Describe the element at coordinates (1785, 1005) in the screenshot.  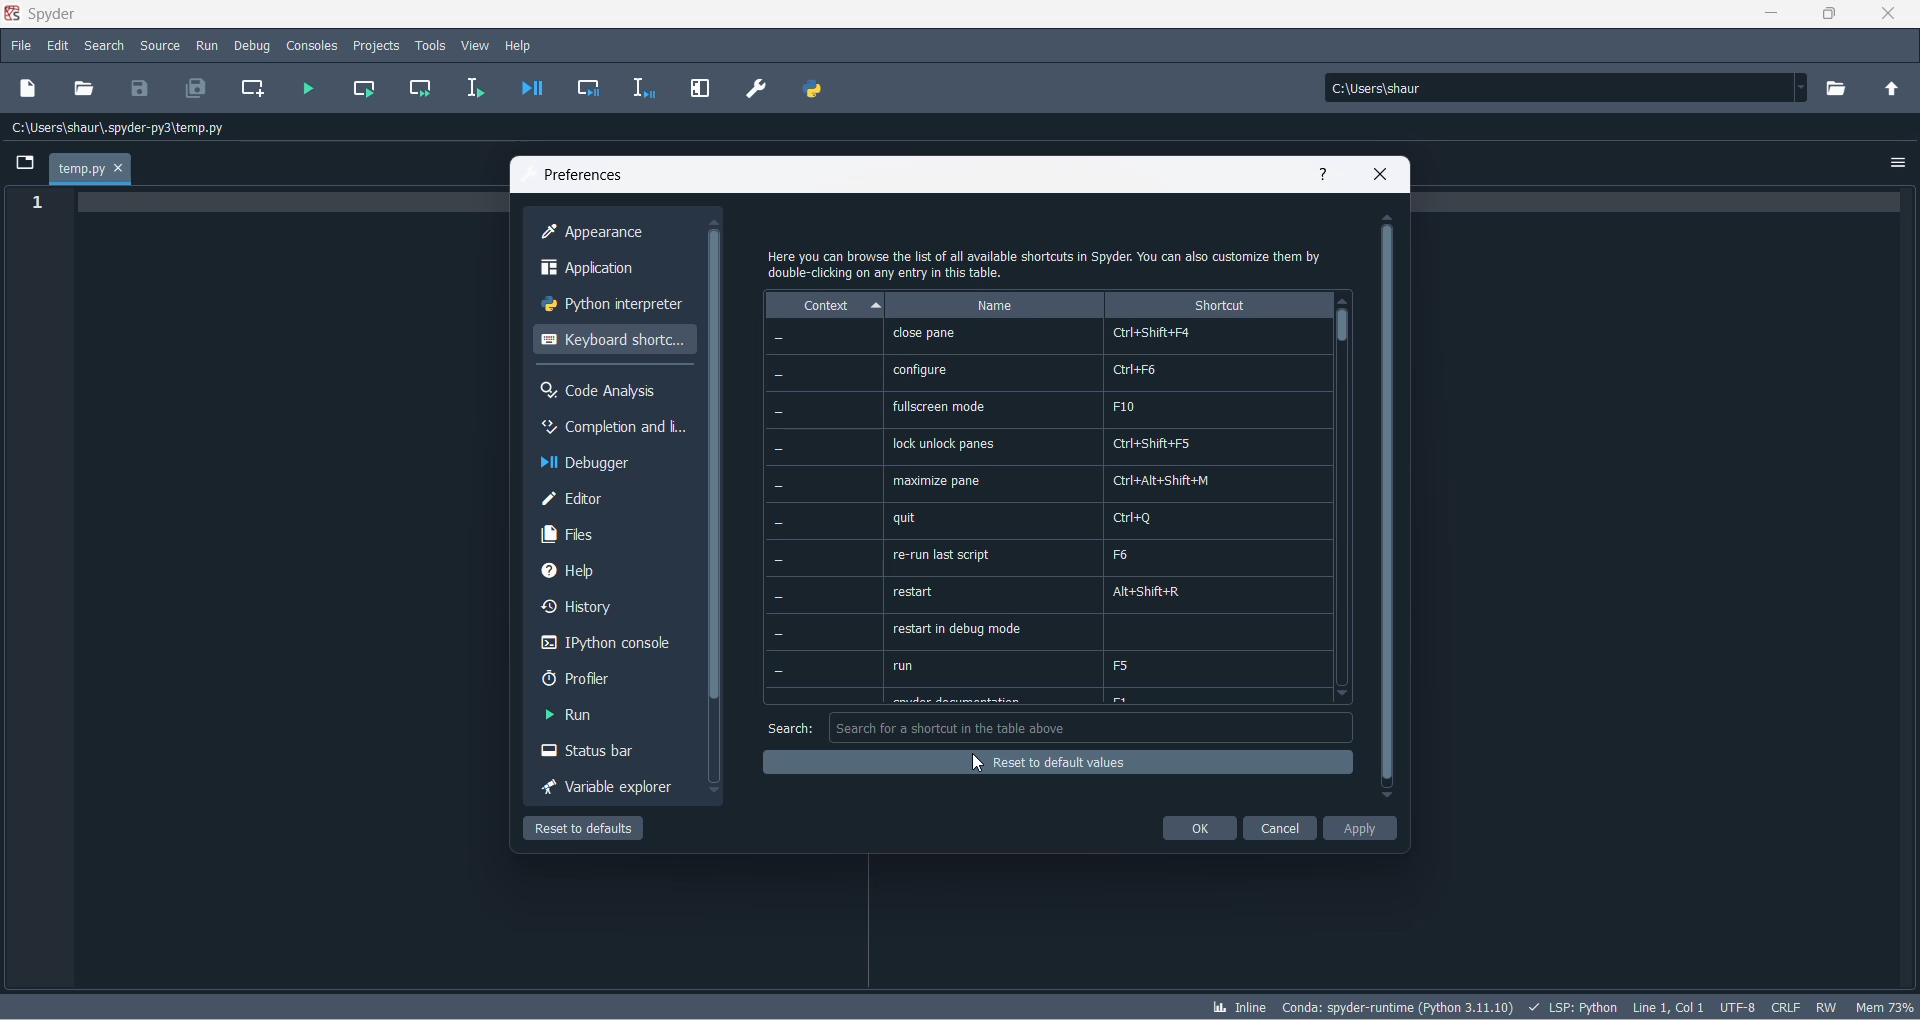
I see `file EOL status` at that location.